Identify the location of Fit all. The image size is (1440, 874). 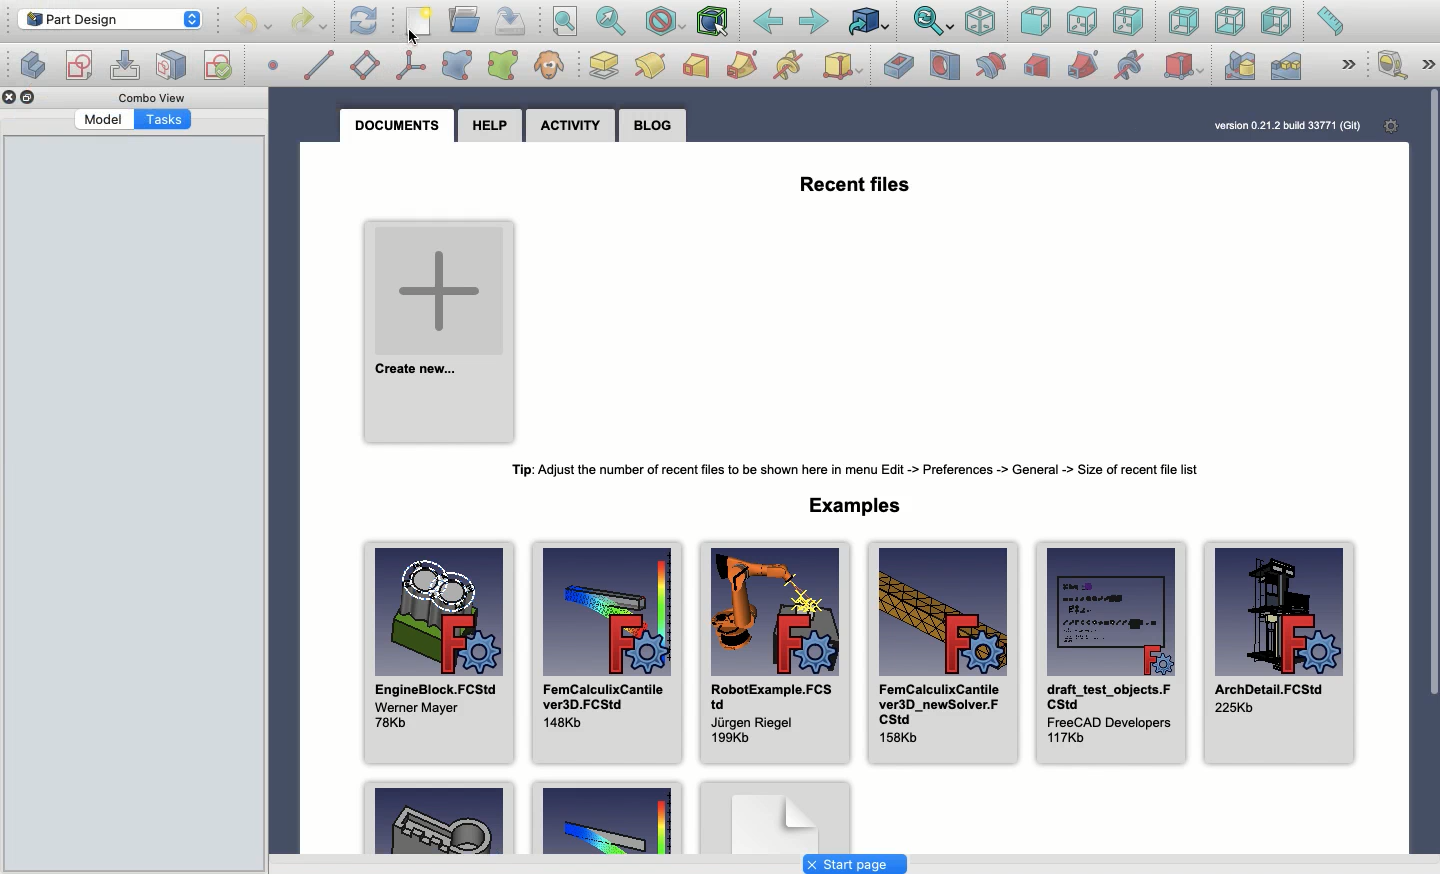
(563, 23).